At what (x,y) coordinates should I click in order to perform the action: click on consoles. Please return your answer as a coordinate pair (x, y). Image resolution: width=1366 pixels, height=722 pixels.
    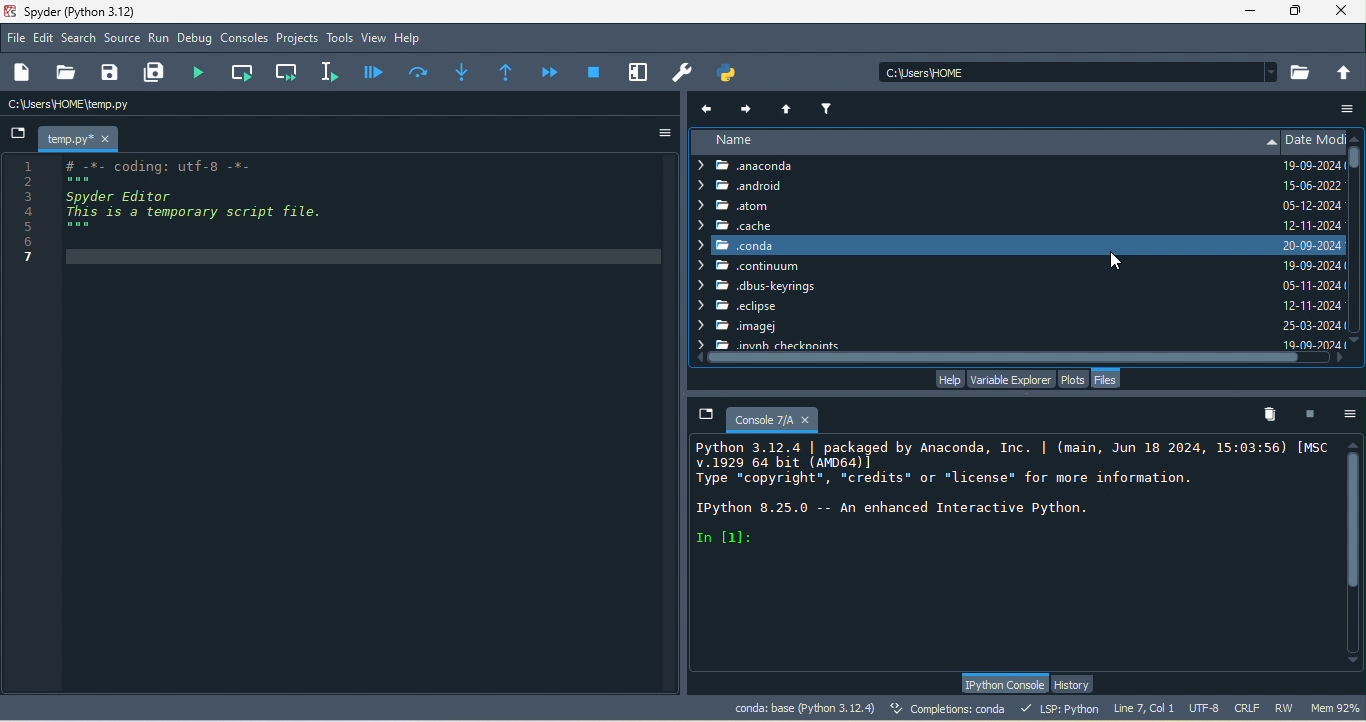
    Looking at the image, I should click on (245, 39).